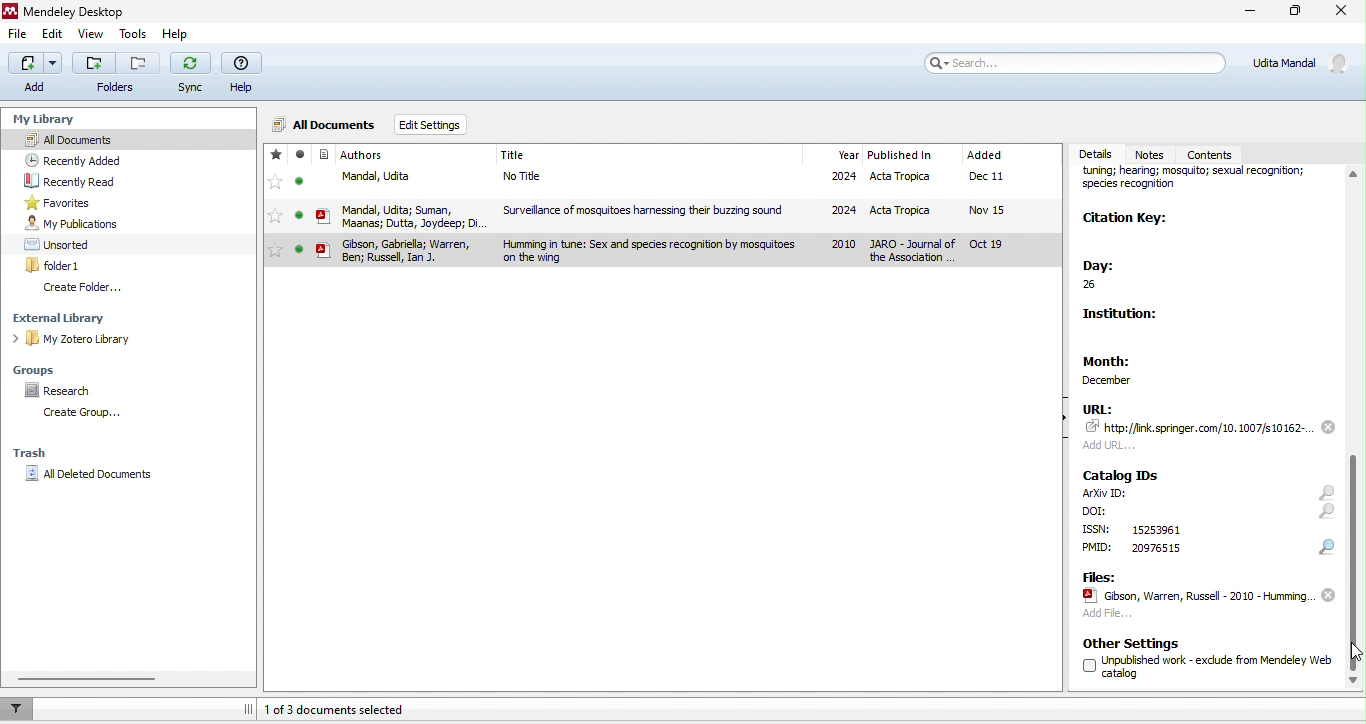 This screenshot has height=724, width=1366. Describe the element at coordinates (91, 679) in the screenshot. I see `horizontal scroll bar` at that location.